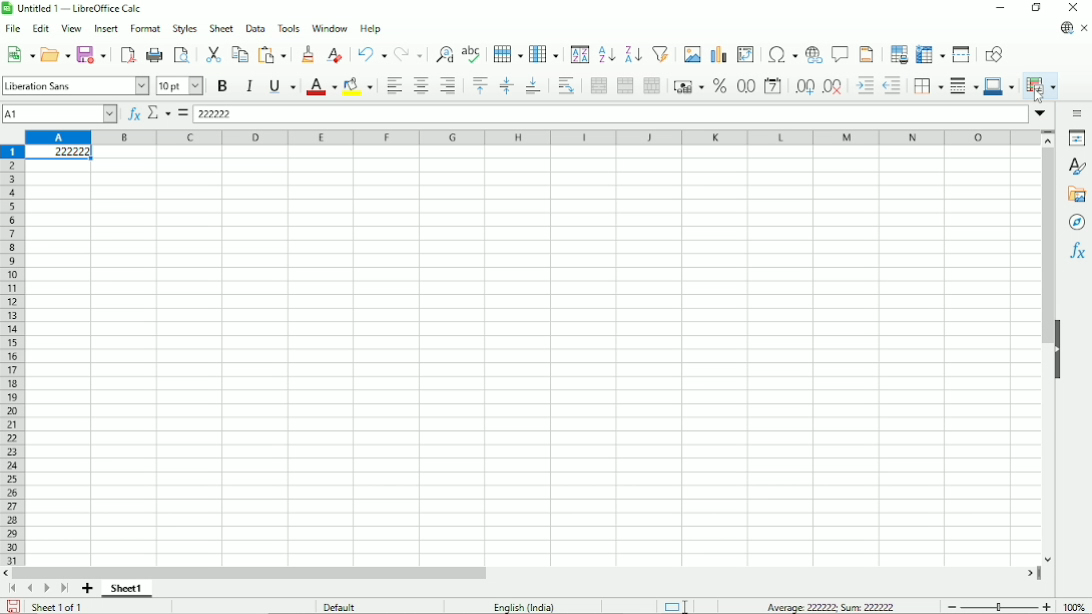 The height and width of the screenshot is (614, 1092). Describe the element at coordinates (1040, 112) in the screenshot. I see `Expand formula bar` at that location.